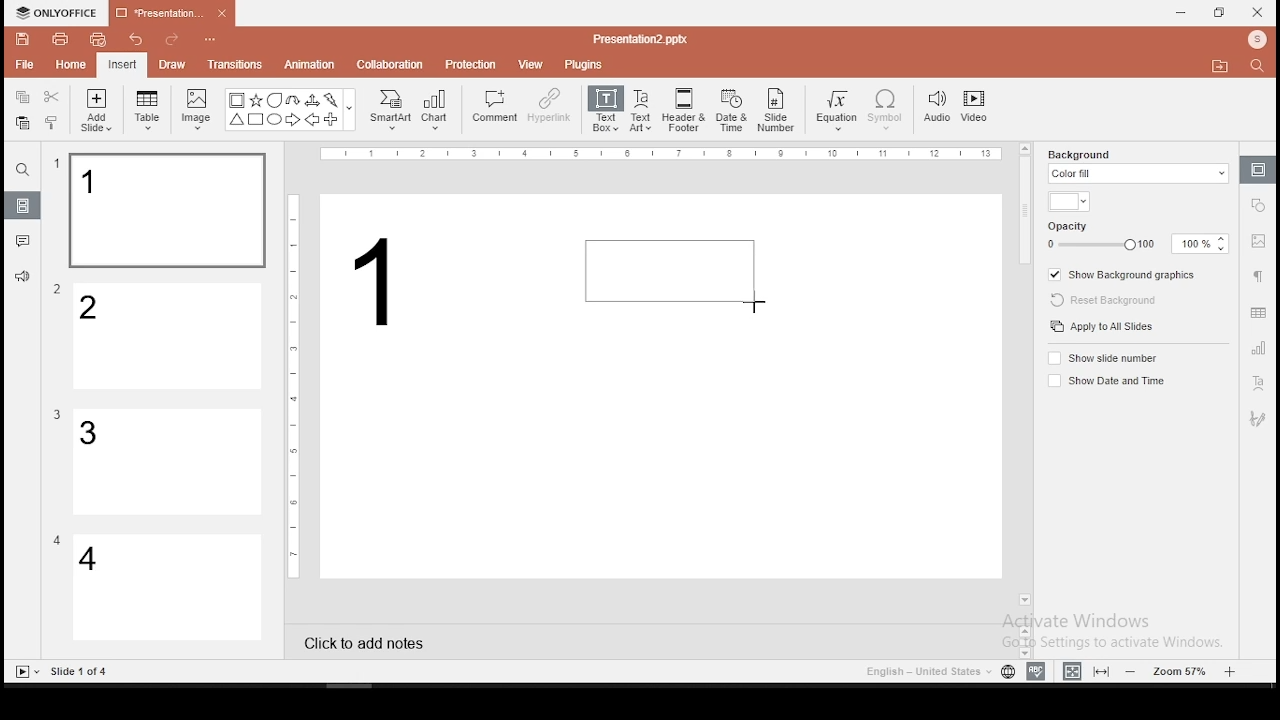 The width and height of the screenshot is (1280, 720). I want to click on apply to all slides, so click(1101, 328).